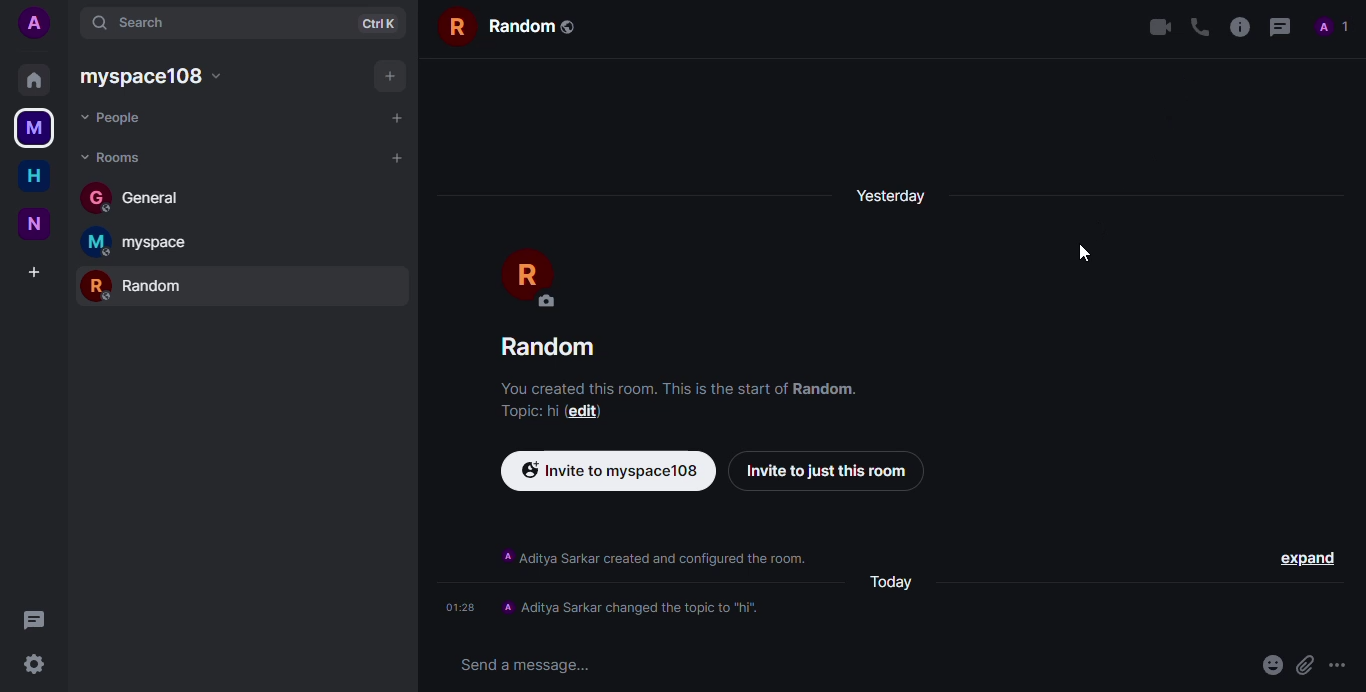 The width and height of the screenshot is (1366, 692). What do you see at coordinates (511, 26) in the screenshot?
I see `random` at bounding box center [511, 26].